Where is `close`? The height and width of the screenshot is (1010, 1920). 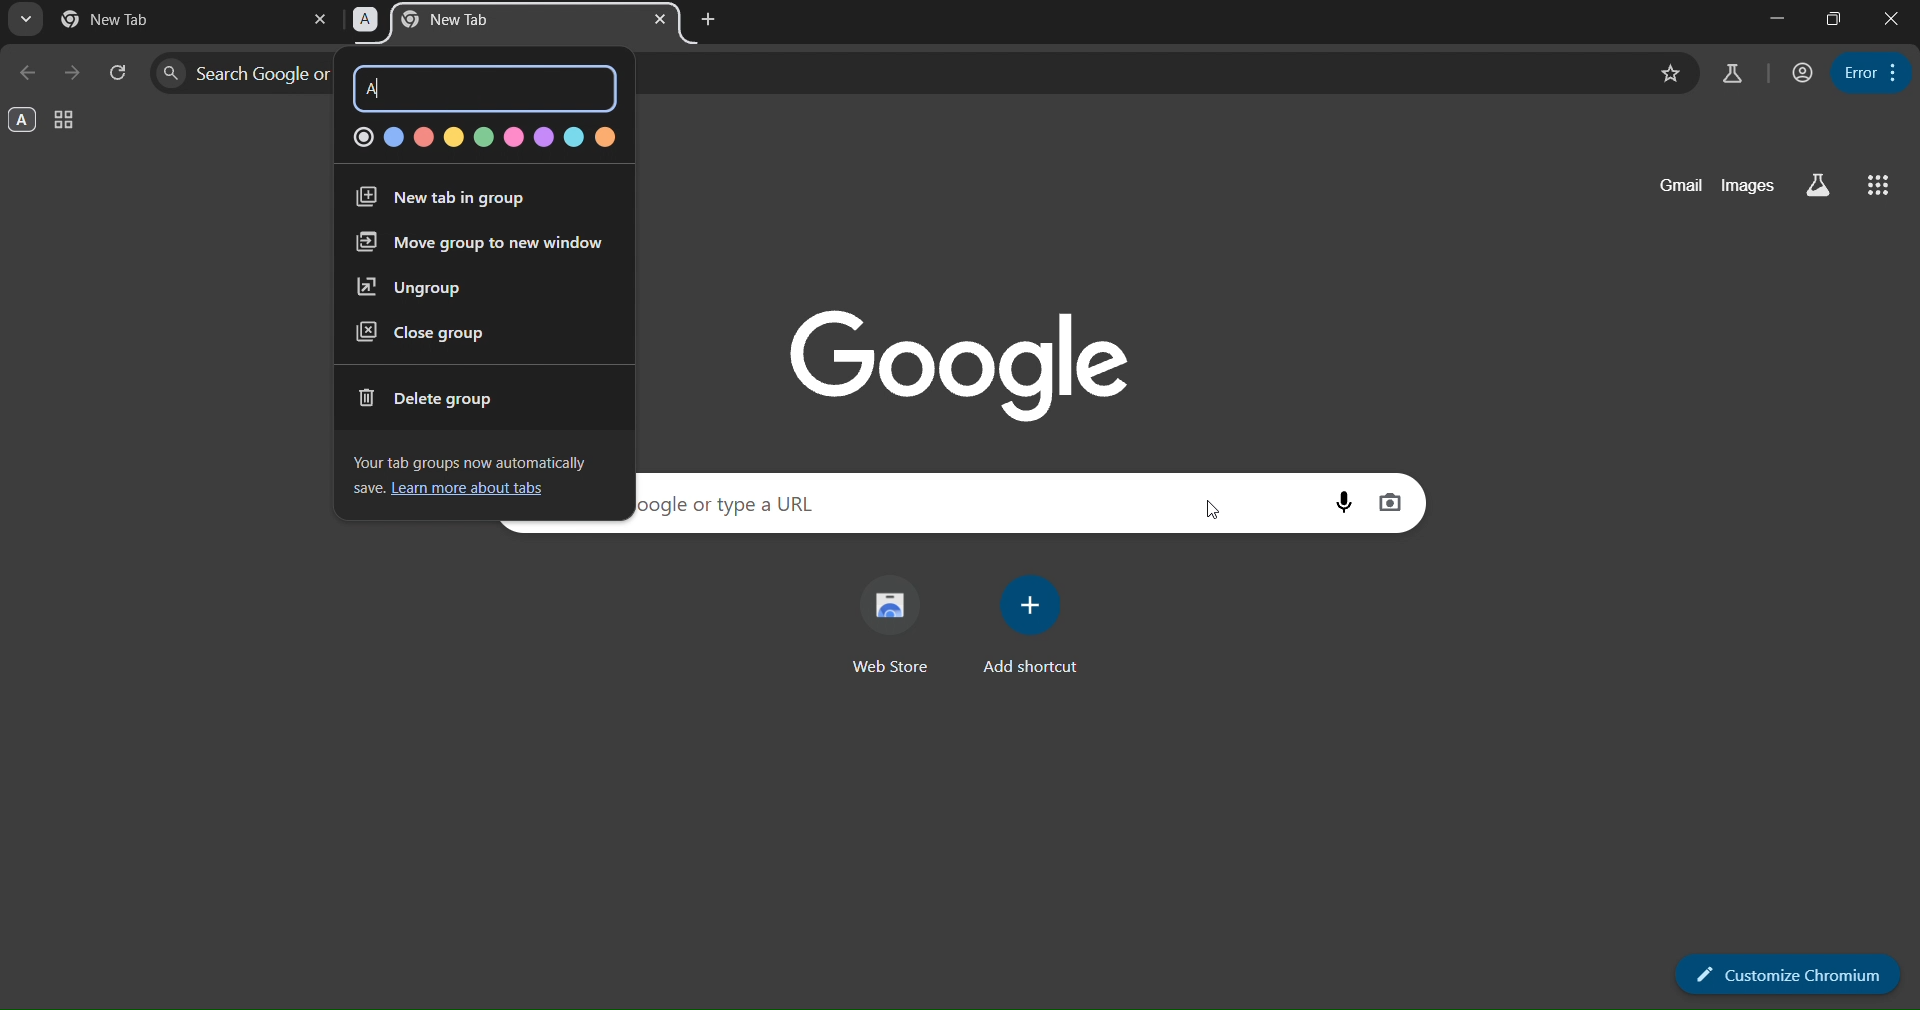 close is located at coordinates (659, 19).